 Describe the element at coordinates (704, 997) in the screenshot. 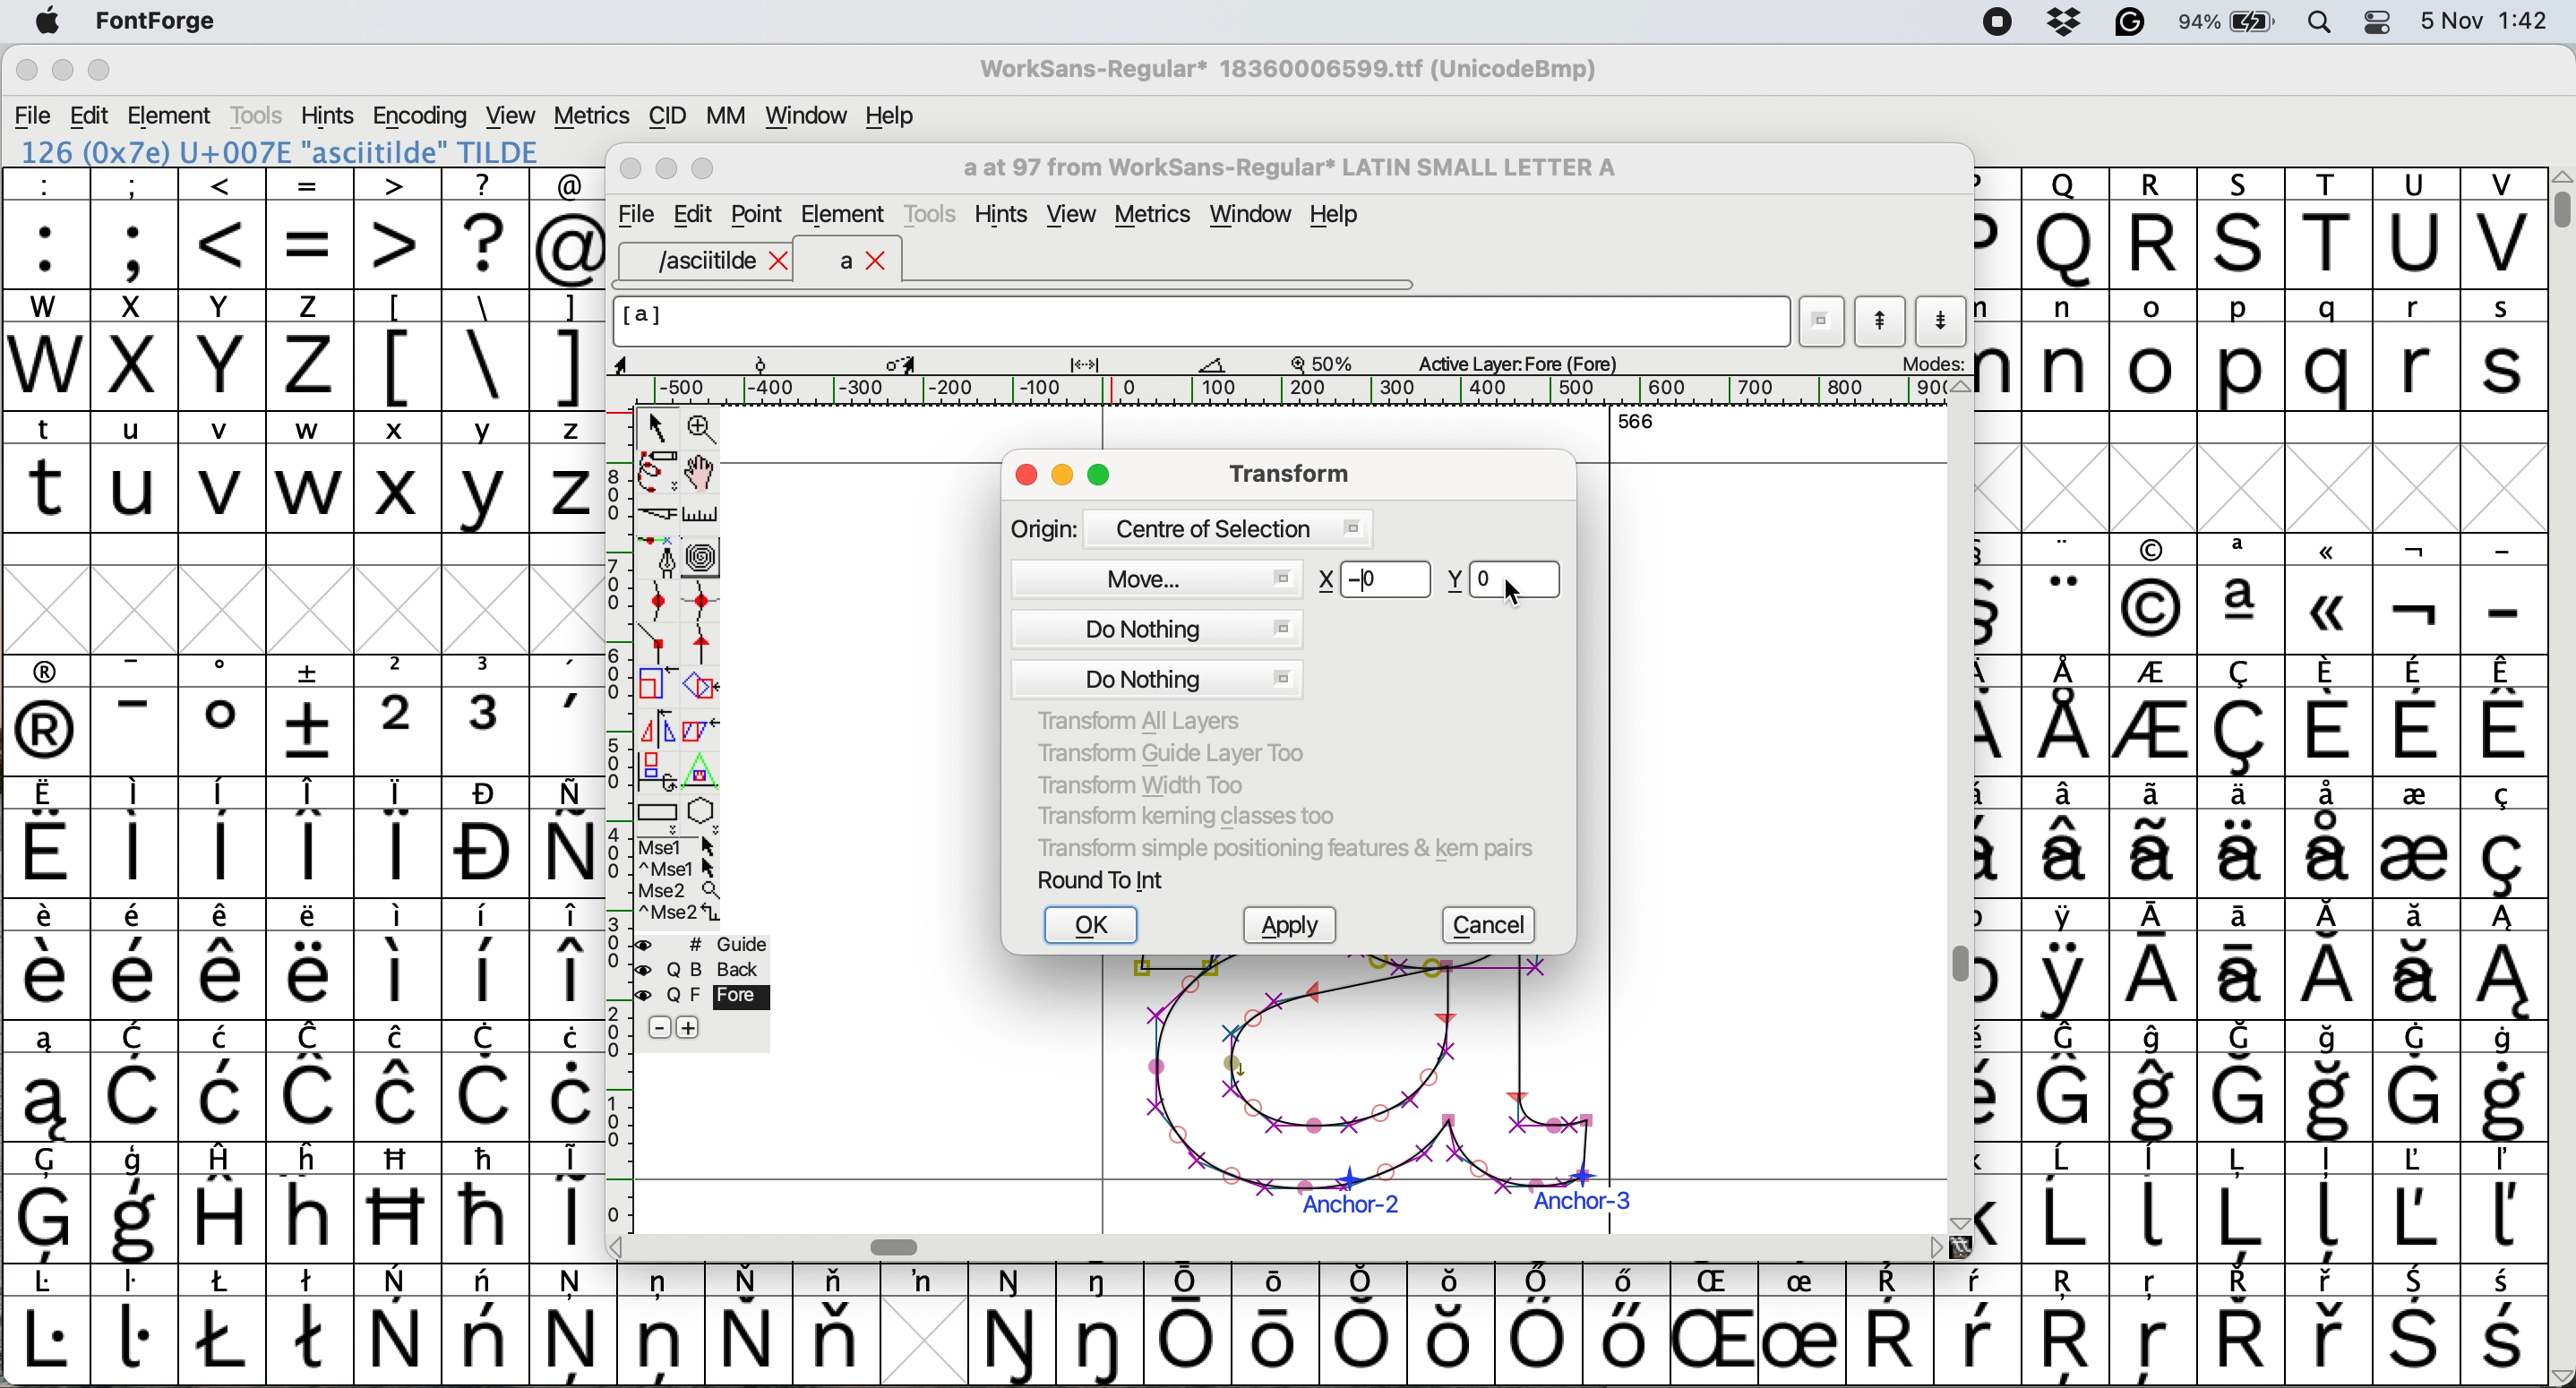

I see `fore` at that location.